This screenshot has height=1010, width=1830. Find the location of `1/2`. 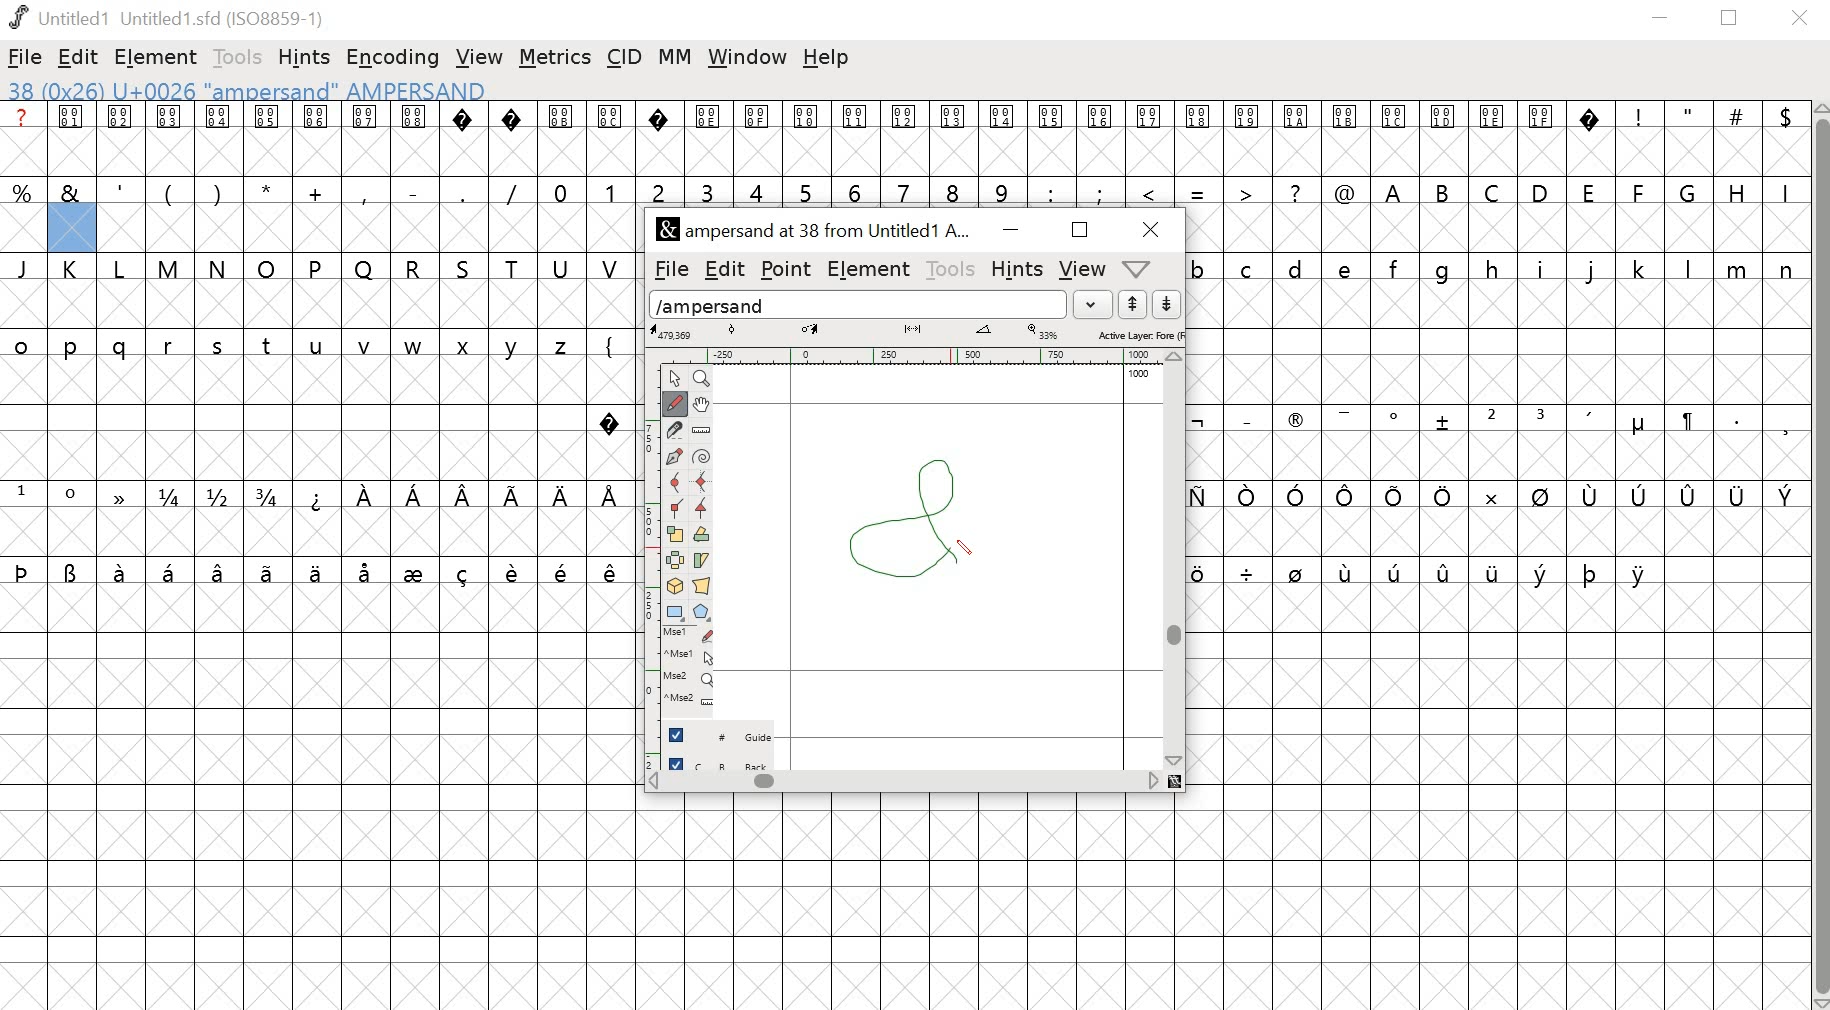

1/2 is located at coordinates (221, 496).